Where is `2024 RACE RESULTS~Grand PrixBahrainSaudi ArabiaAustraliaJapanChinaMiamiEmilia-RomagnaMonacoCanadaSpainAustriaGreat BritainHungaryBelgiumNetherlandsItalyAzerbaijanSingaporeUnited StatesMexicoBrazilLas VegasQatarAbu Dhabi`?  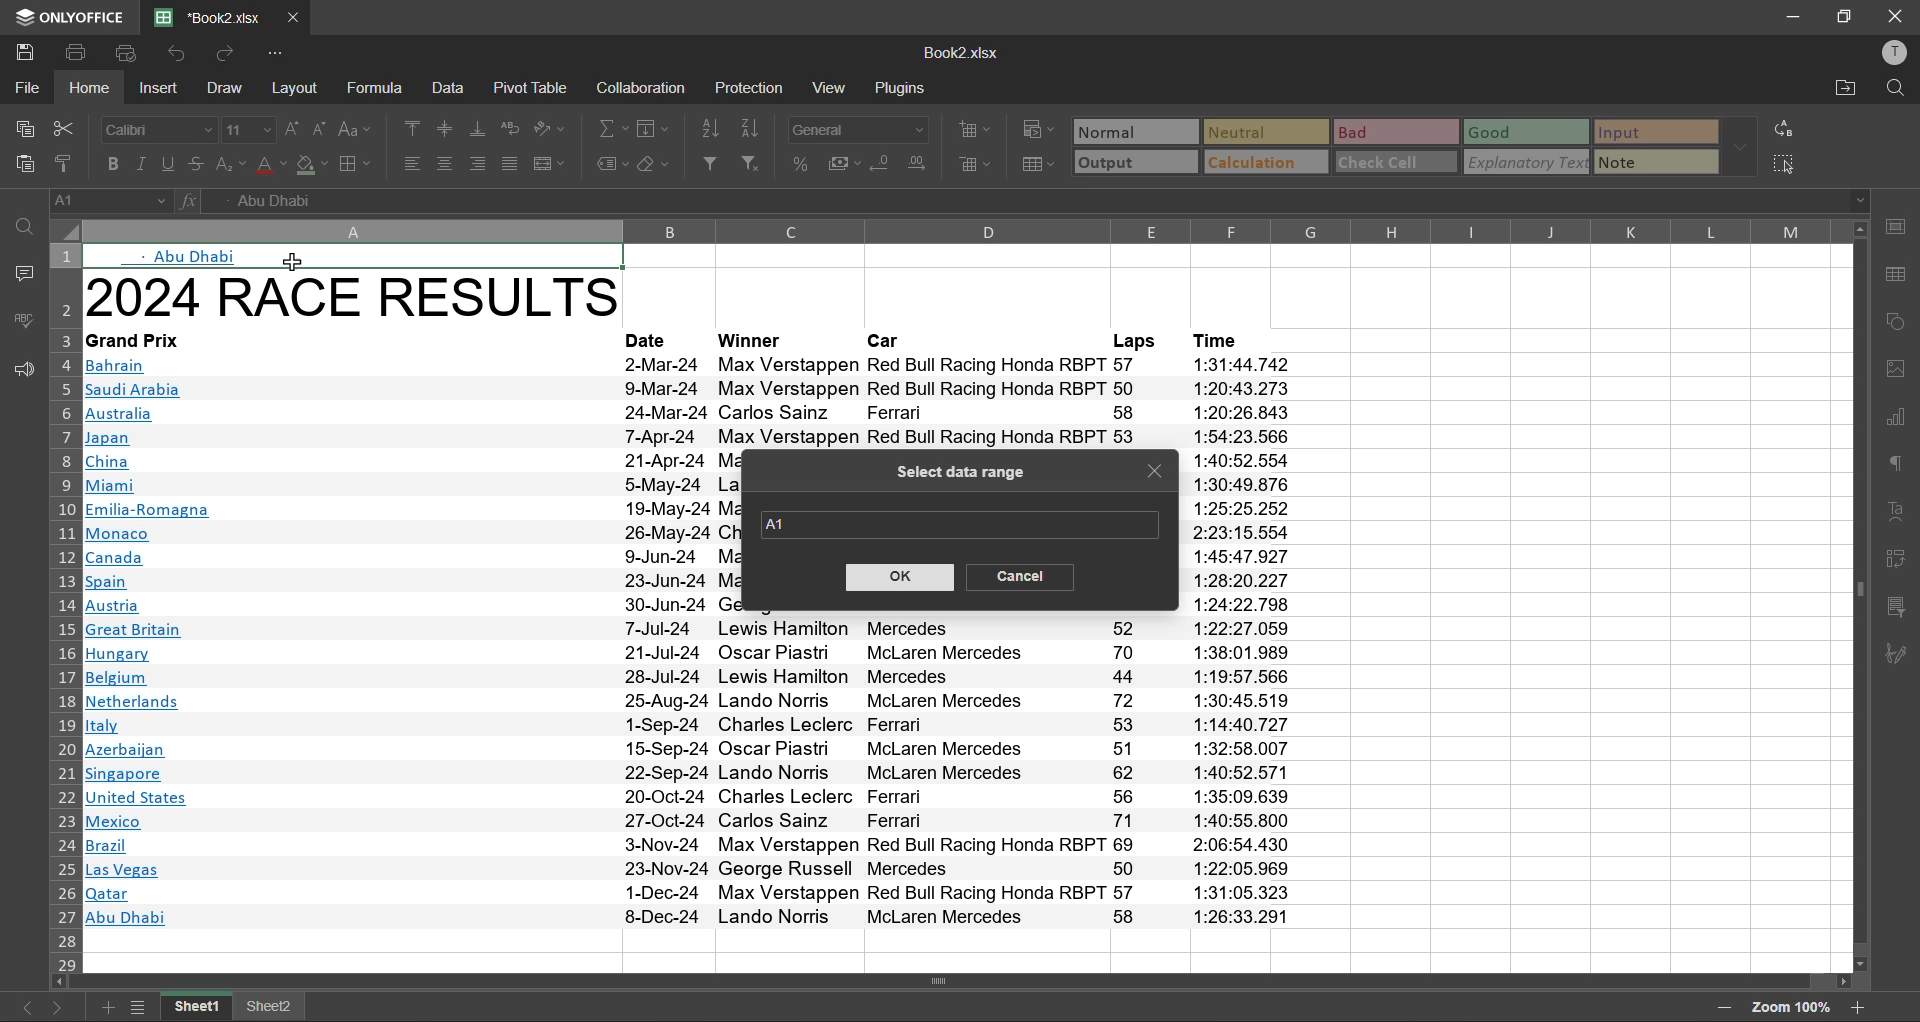 2024 RACE RESULTS~Grand PrixBahrainSaudi ArabiaAustraliaJapanChinaMiamiEmilia-RomagnaMonacoCanadaSpainAustriaGreat BritainHungaryBelgiumNetherlandsItalyAzerbaijanSingaporeUnited StatesMexicoBrazilLas VegasQatarAbu Dhabi is located at coordinates (348, 585).